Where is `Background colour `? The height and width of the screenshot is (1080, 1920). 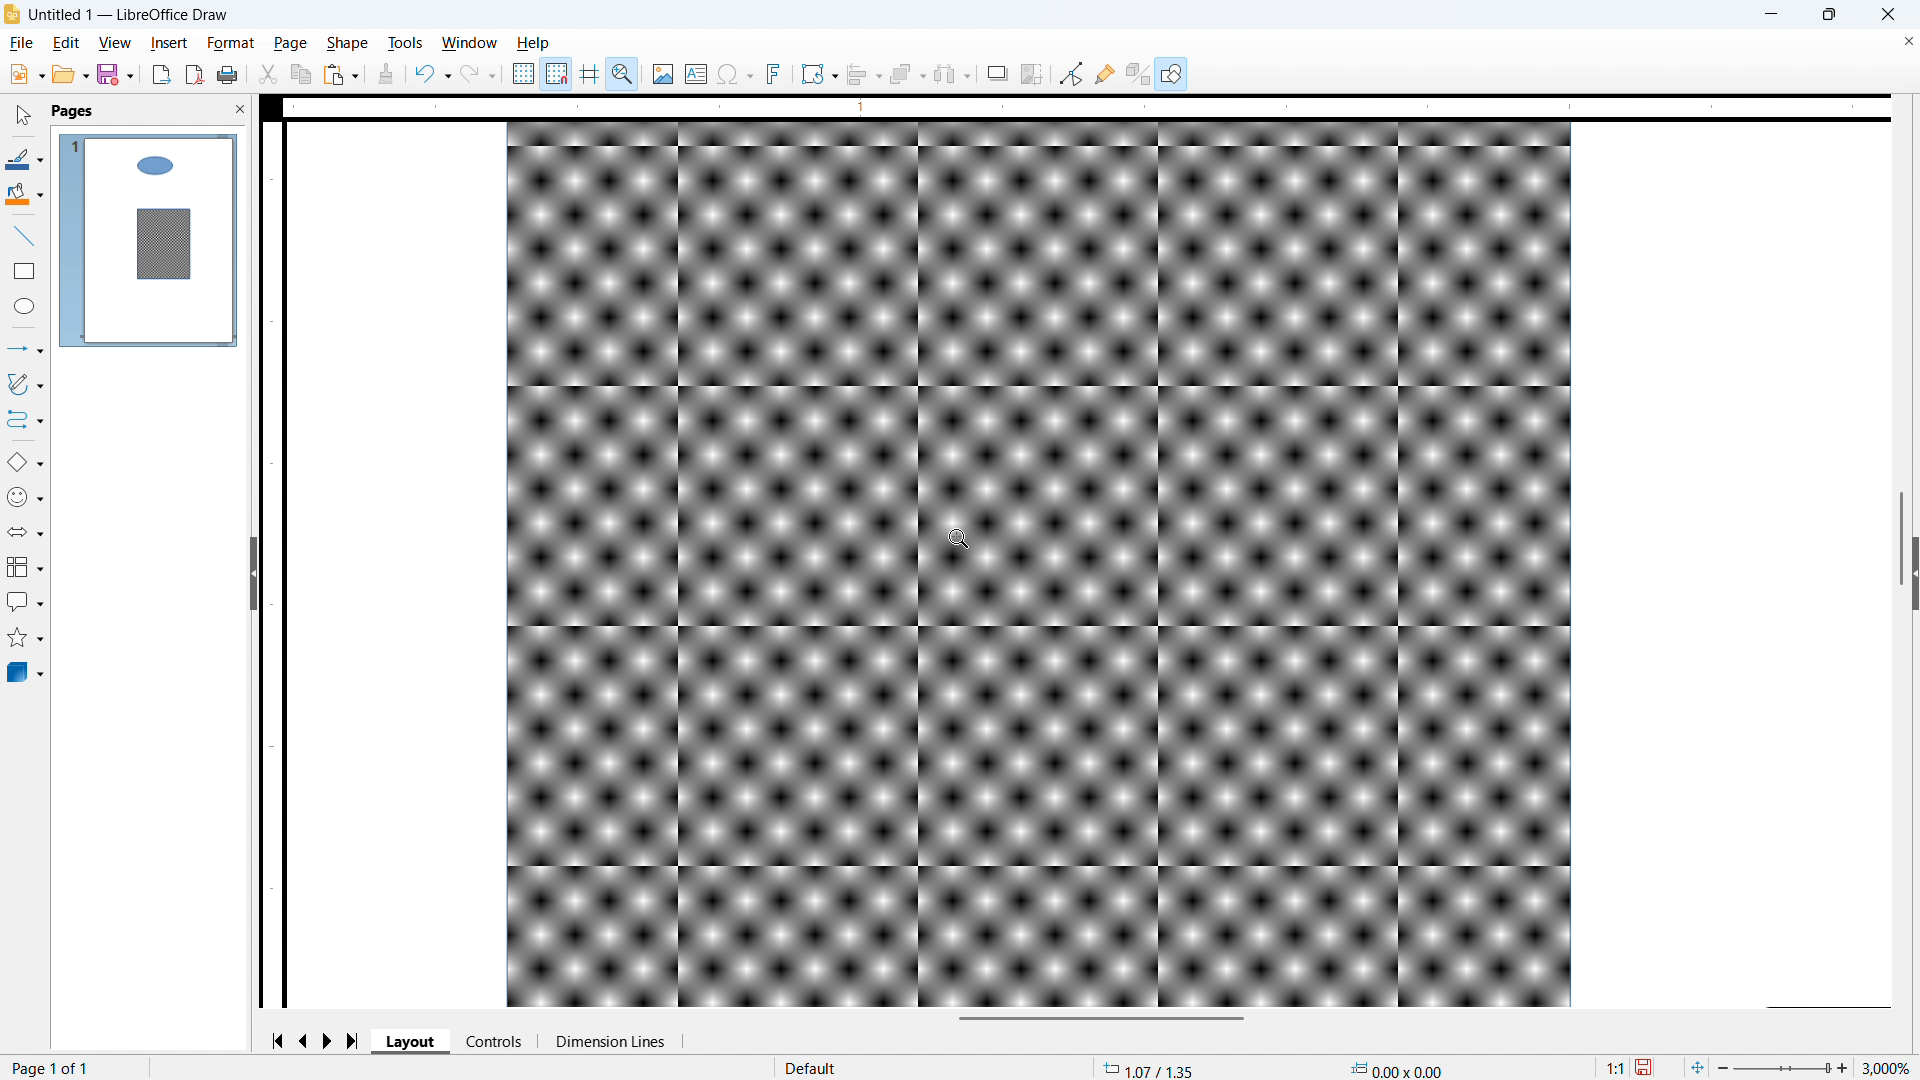
Background colour  is located at coordinates (24, 194).